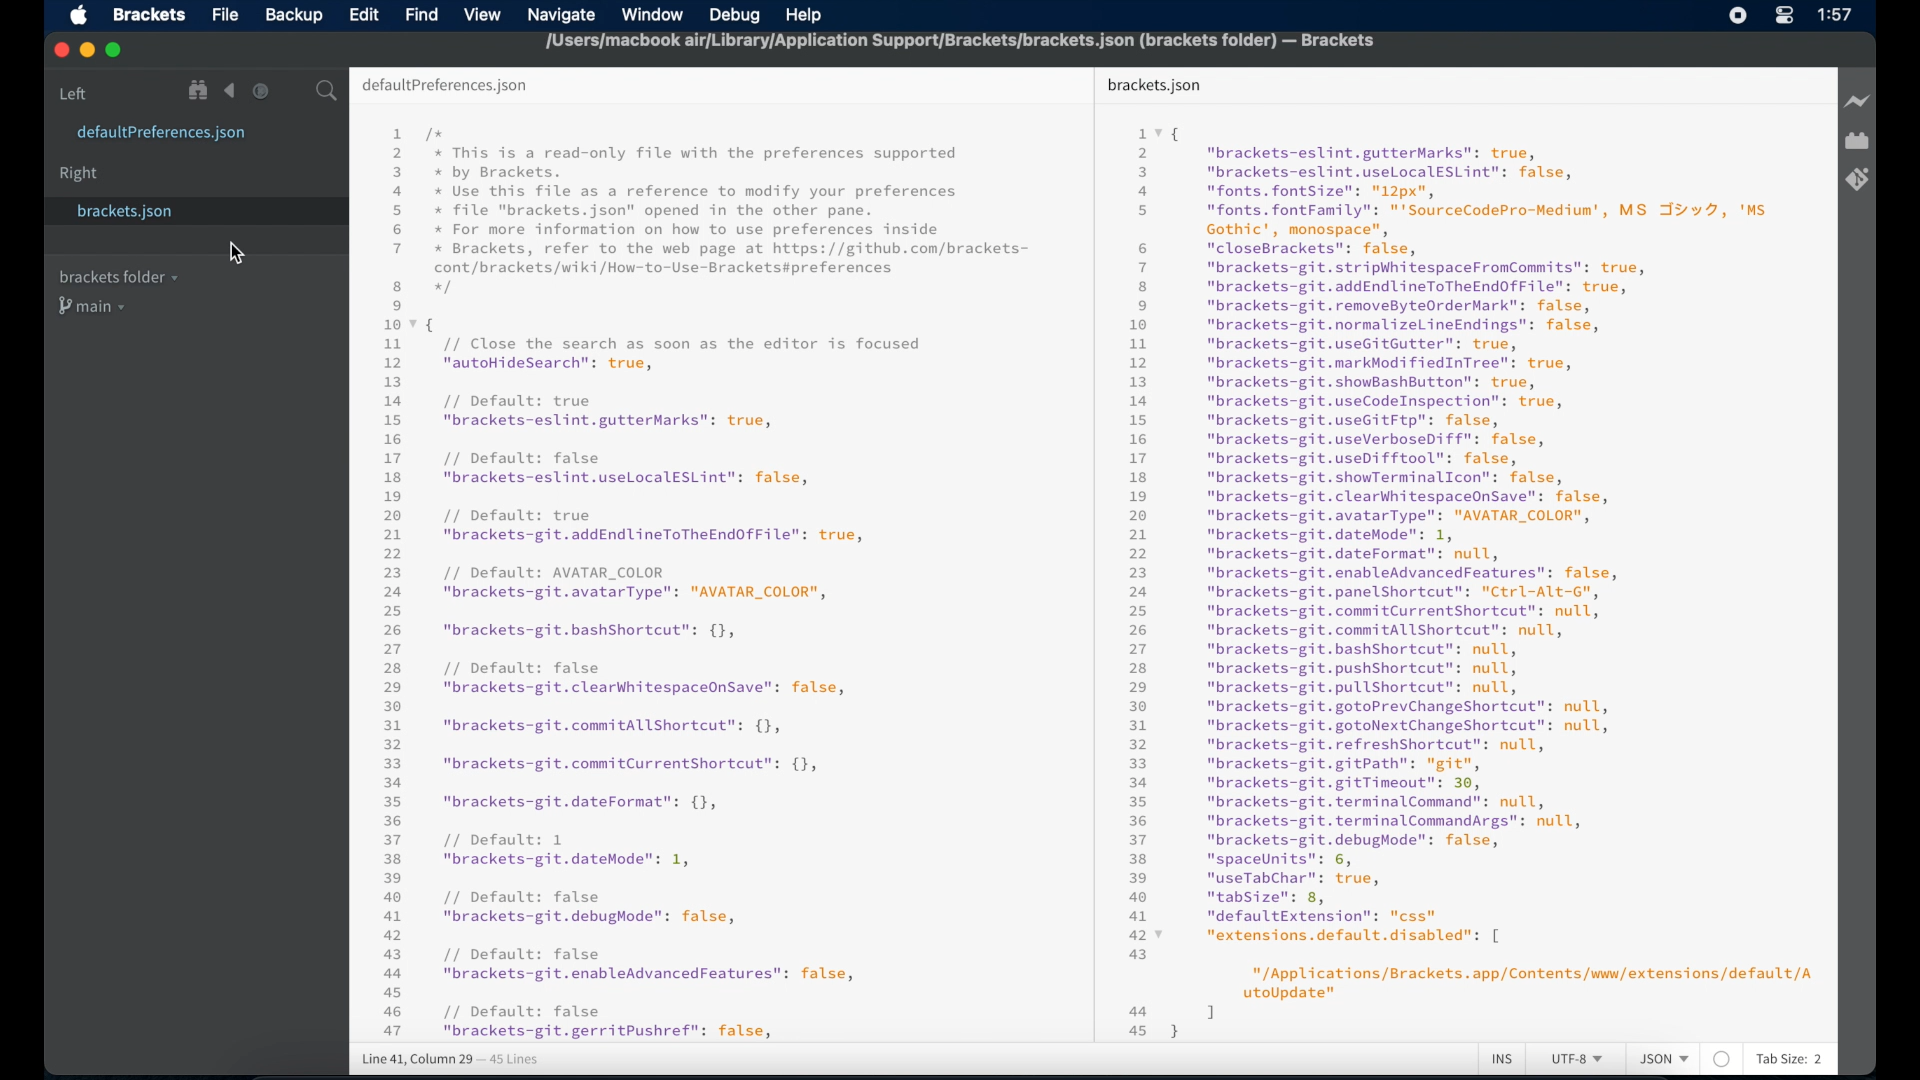 This screenshot has width=1920, height=1080. Describe the element at coordinates (482, 15) in the screenshot. I see `view` at that location.